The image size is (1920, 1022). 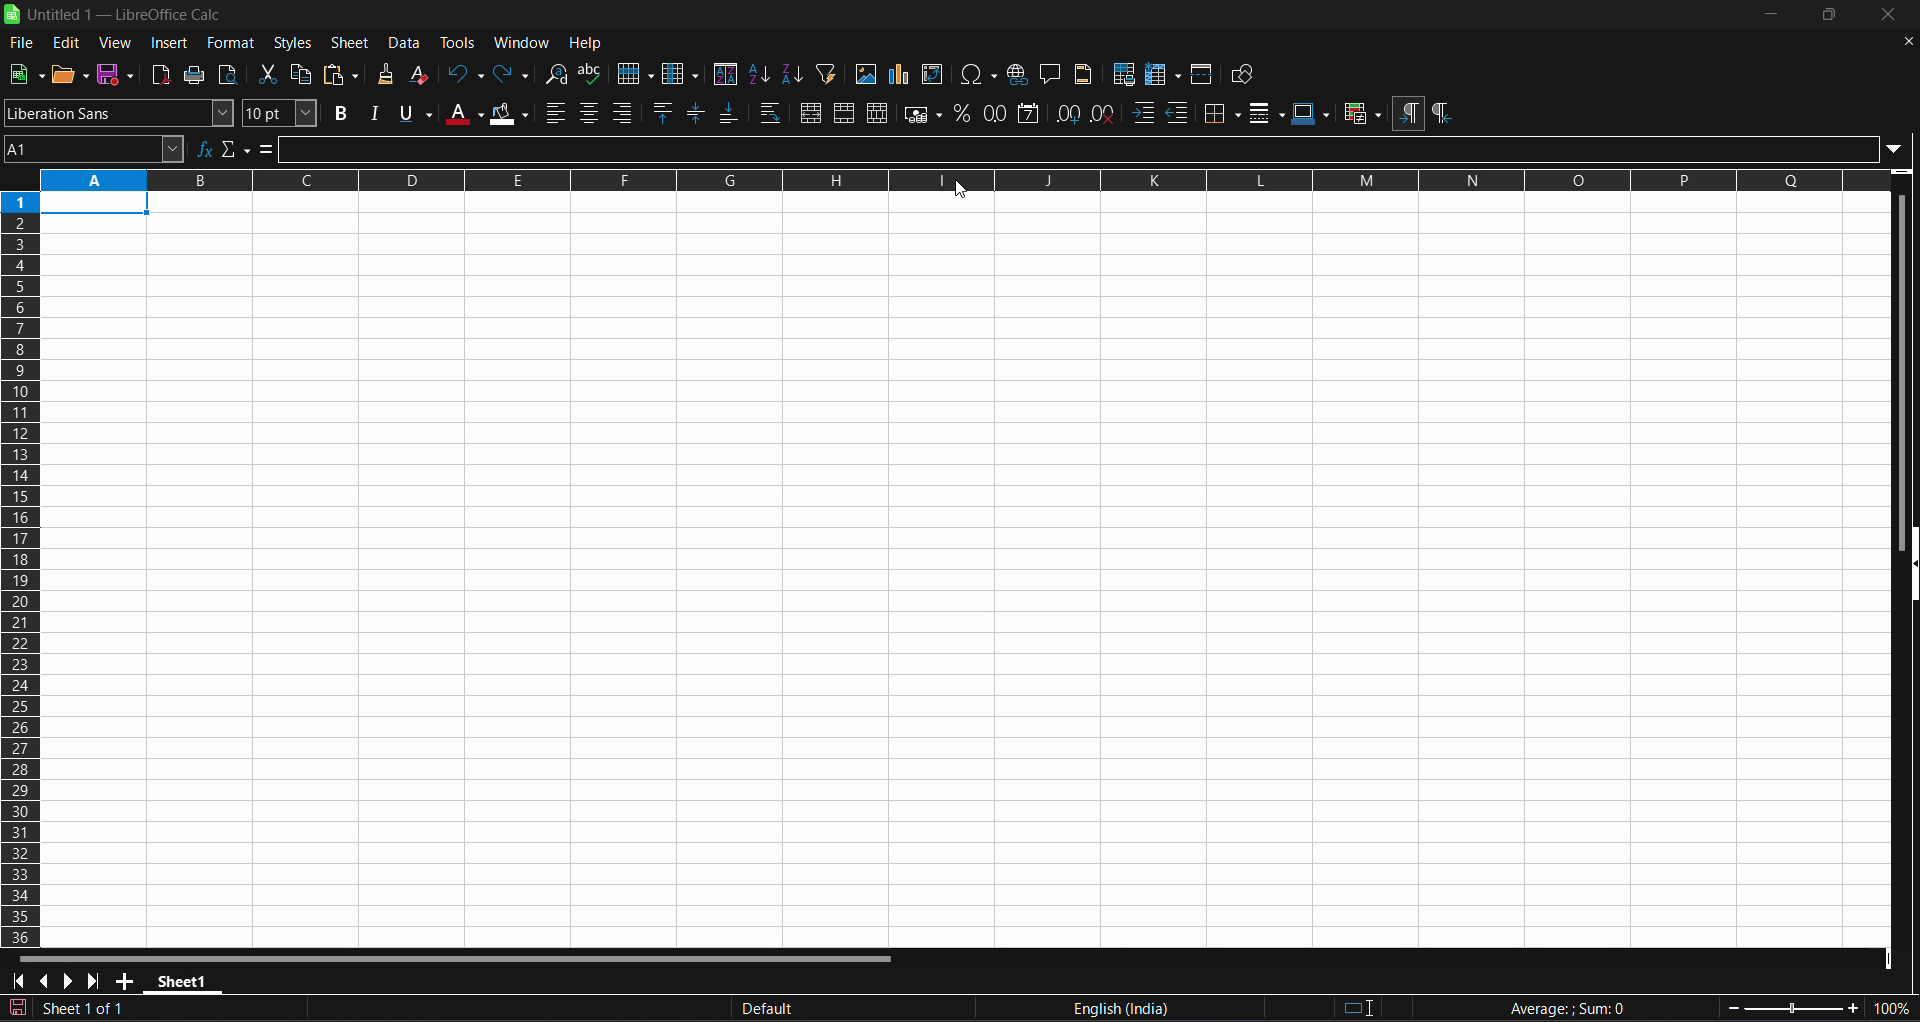 I want to click on insert hyperlink, so click(x=1020, y=74).